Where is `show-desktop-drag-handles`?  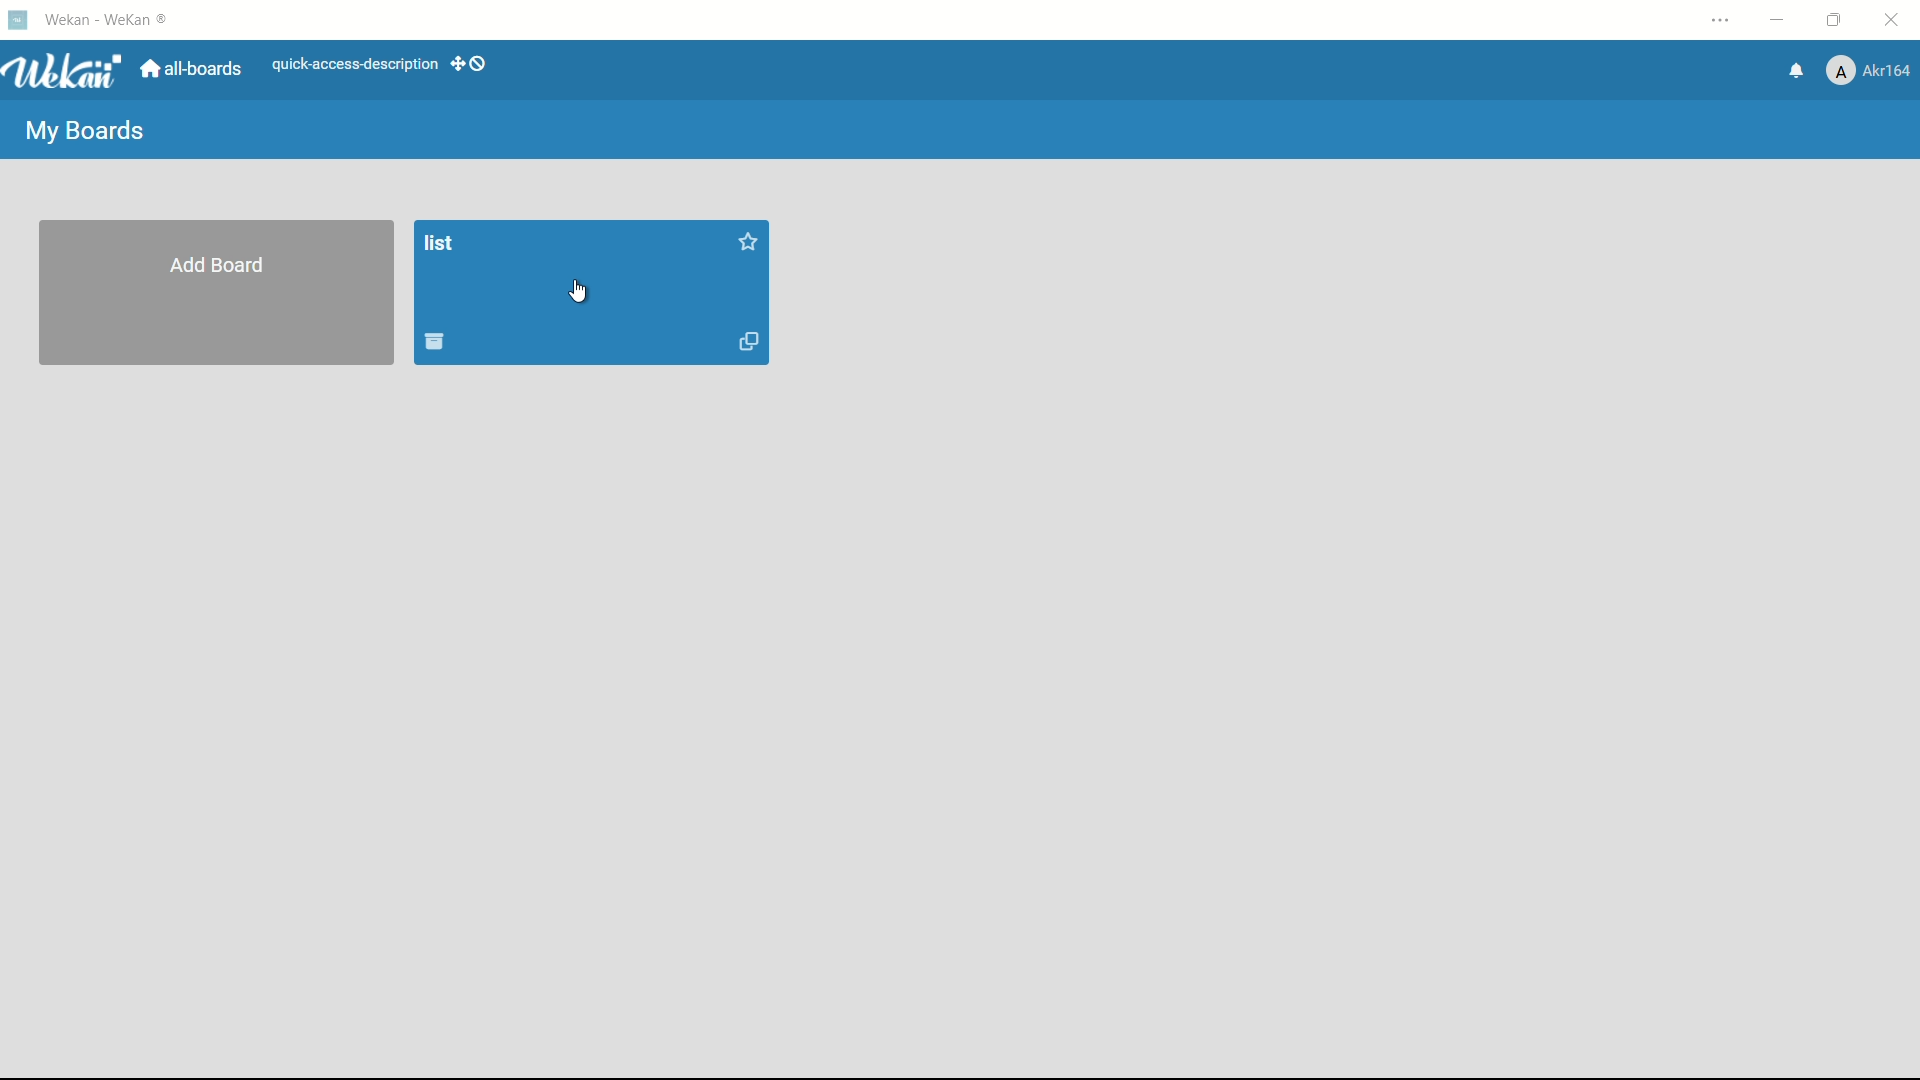 show-desktop-drag-handles is located at coordinates (471, 63).